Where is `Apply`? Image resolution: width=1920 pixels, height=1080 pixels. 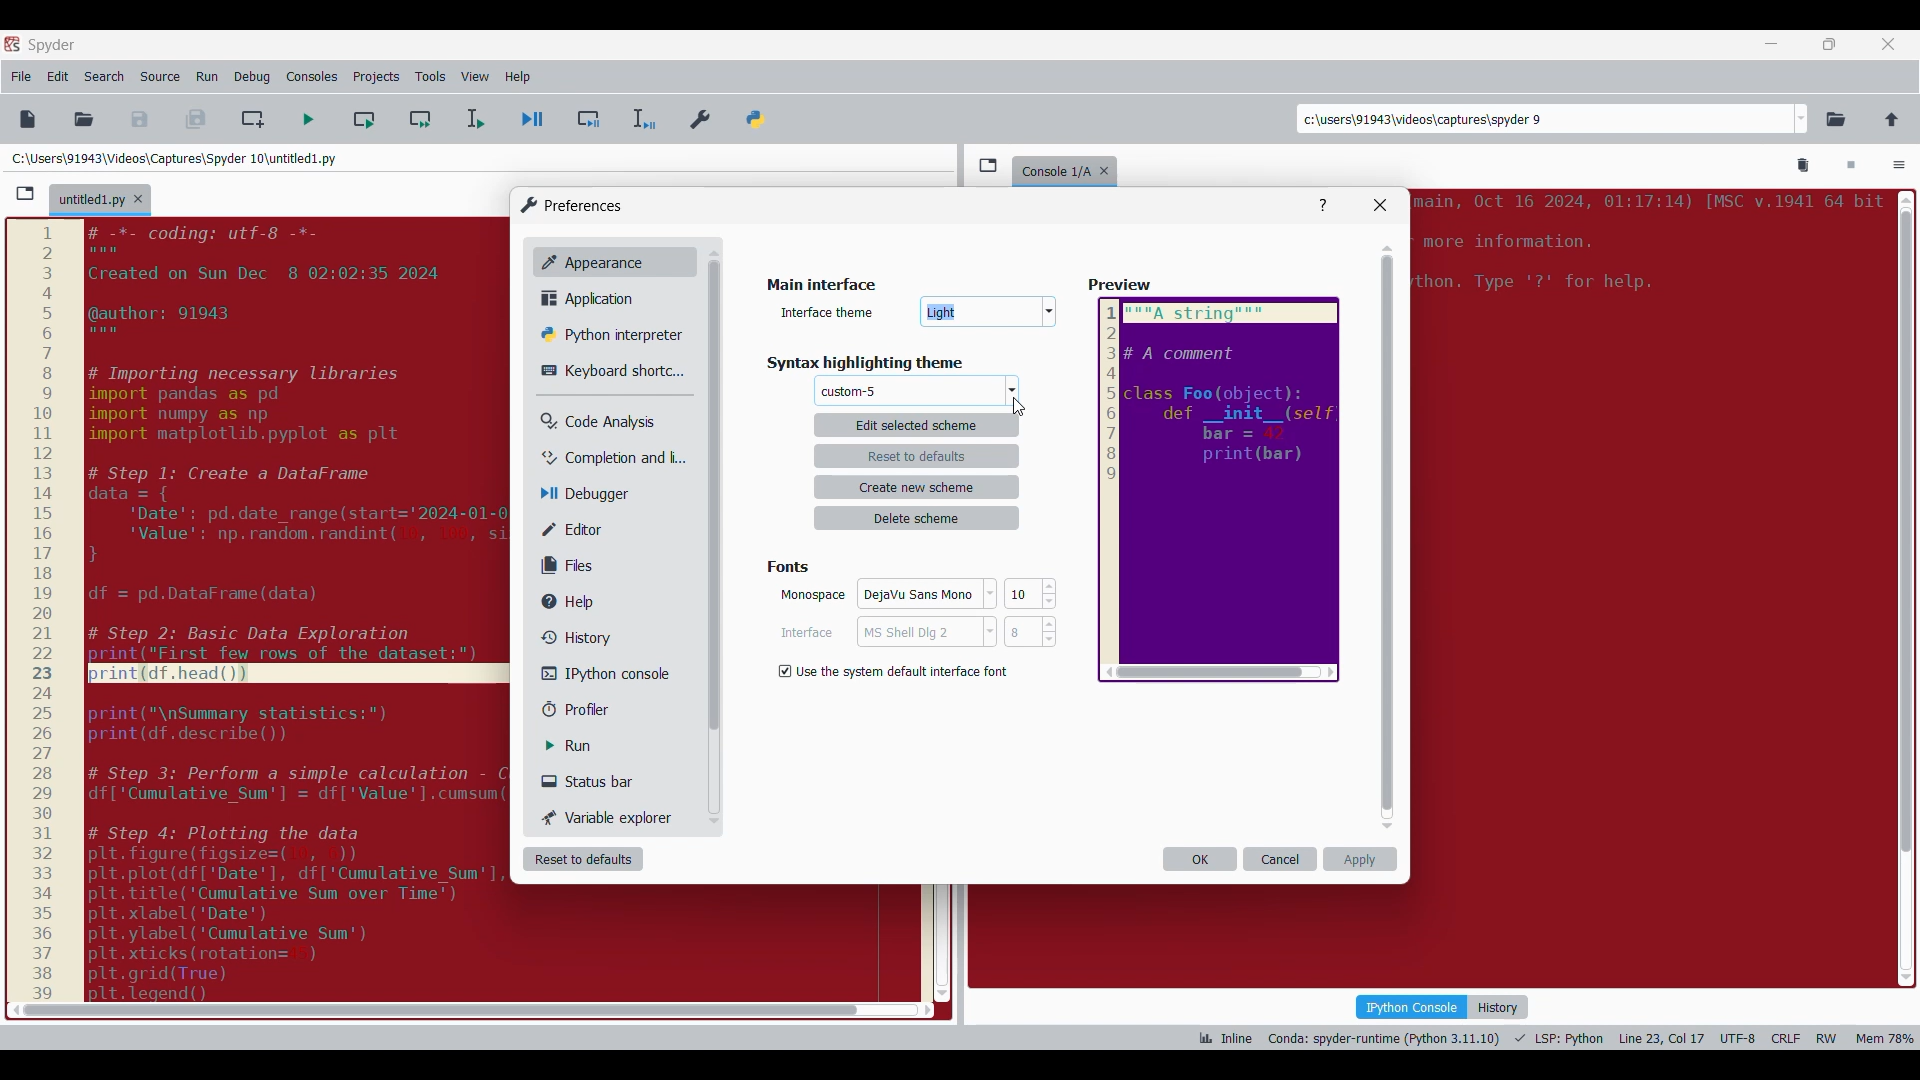 Apply is located at coordinates (1360, 859).